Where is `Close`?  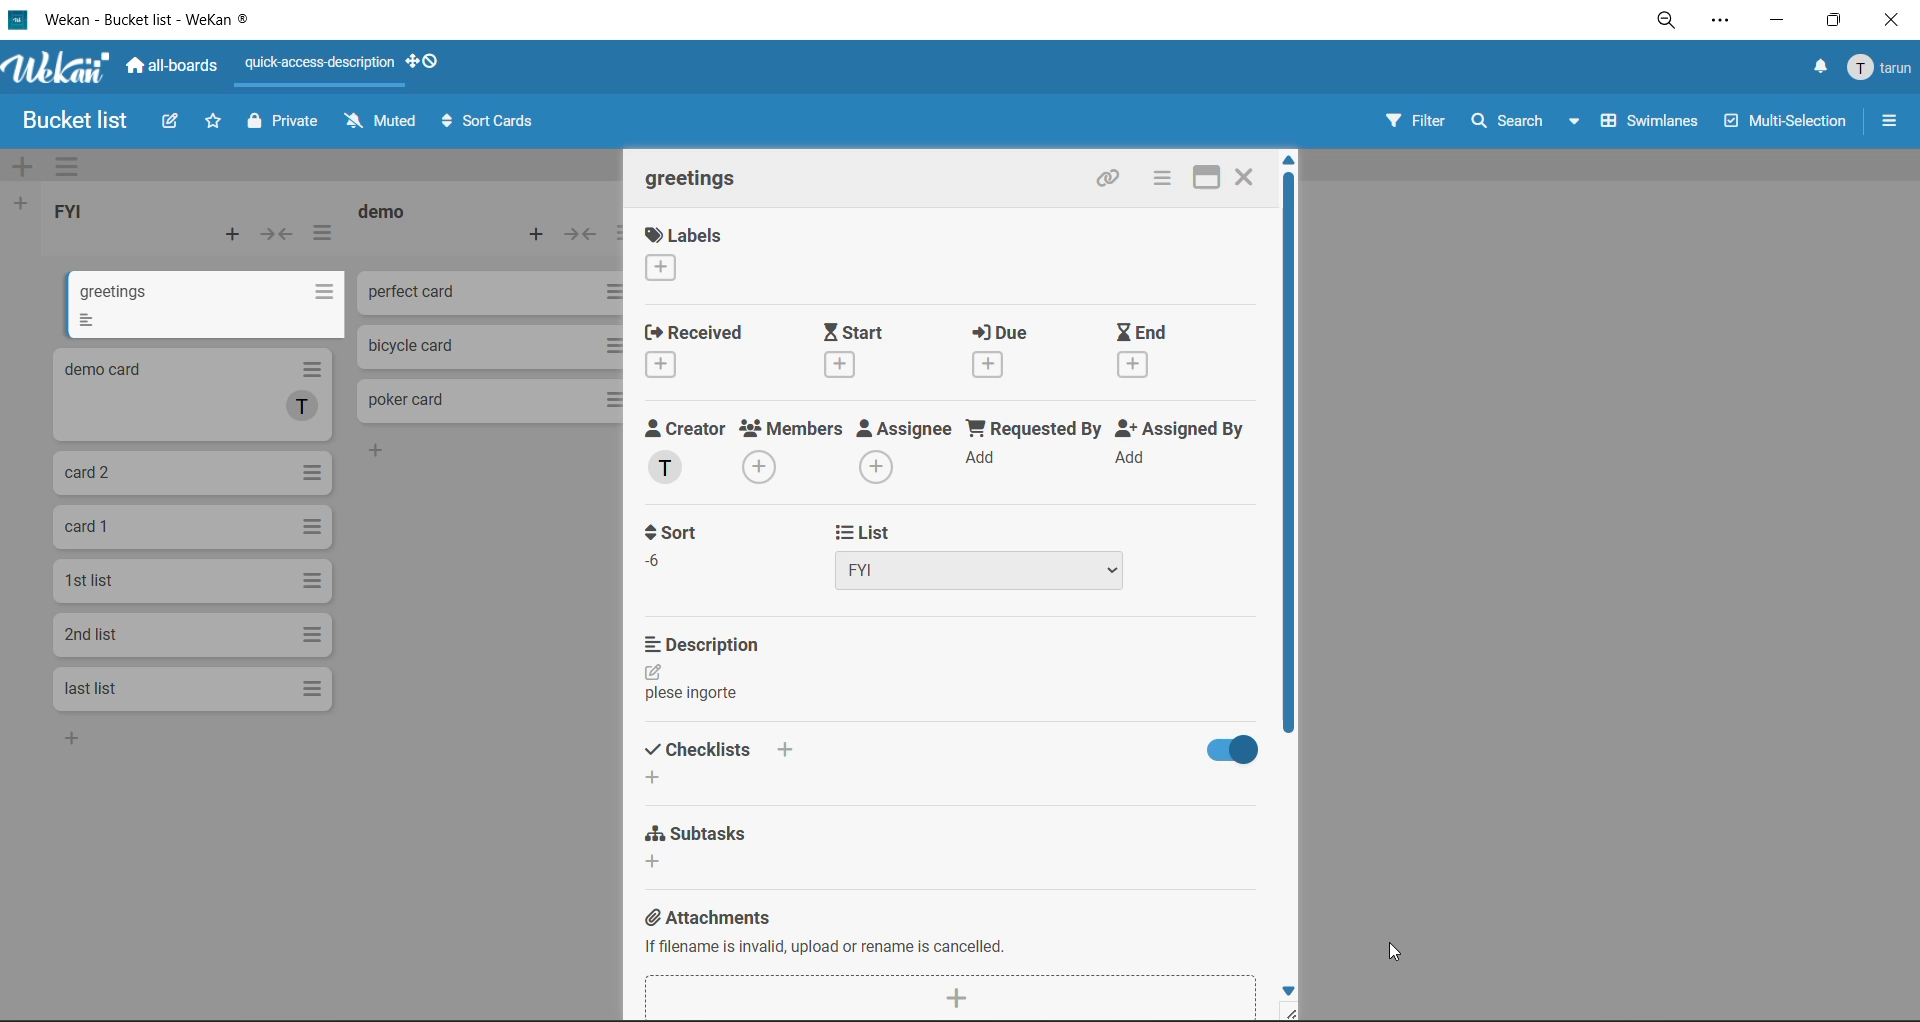 Close is located at coordinates (1251, 177).